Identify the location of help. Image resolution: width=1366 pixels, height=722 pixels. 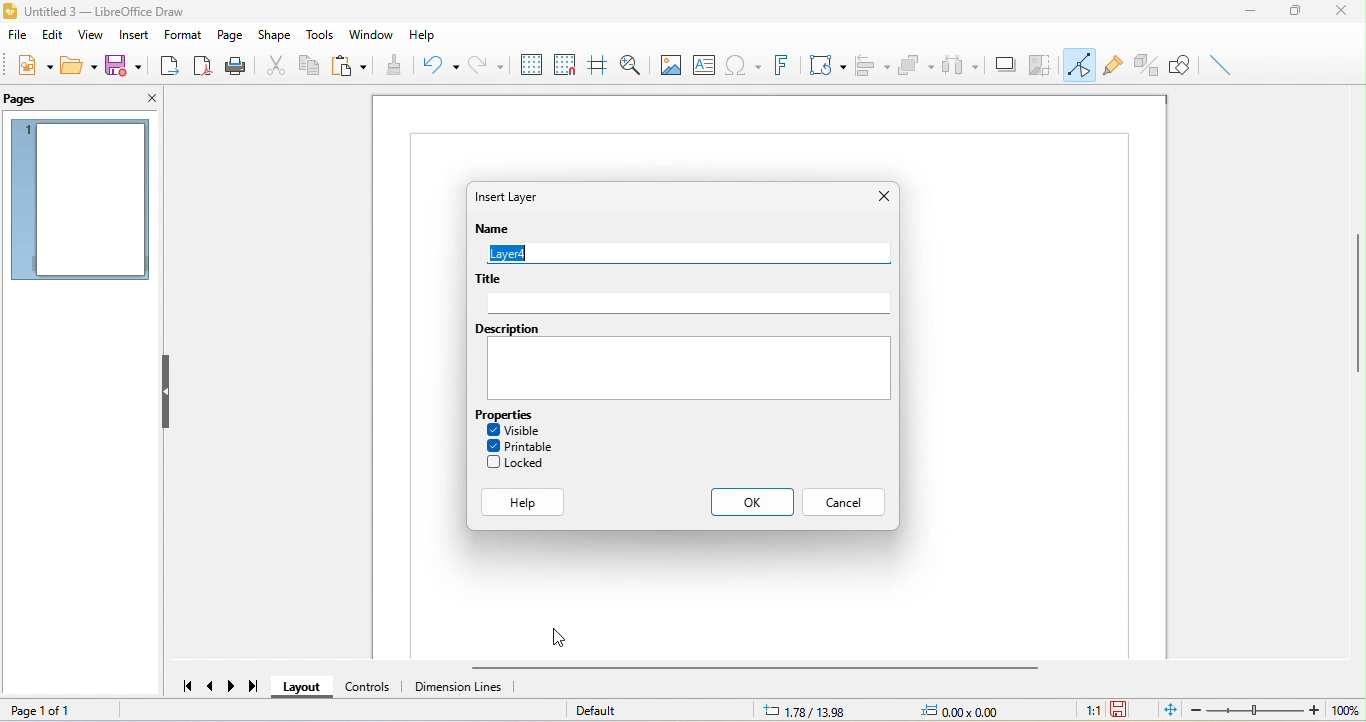
(428, 31).